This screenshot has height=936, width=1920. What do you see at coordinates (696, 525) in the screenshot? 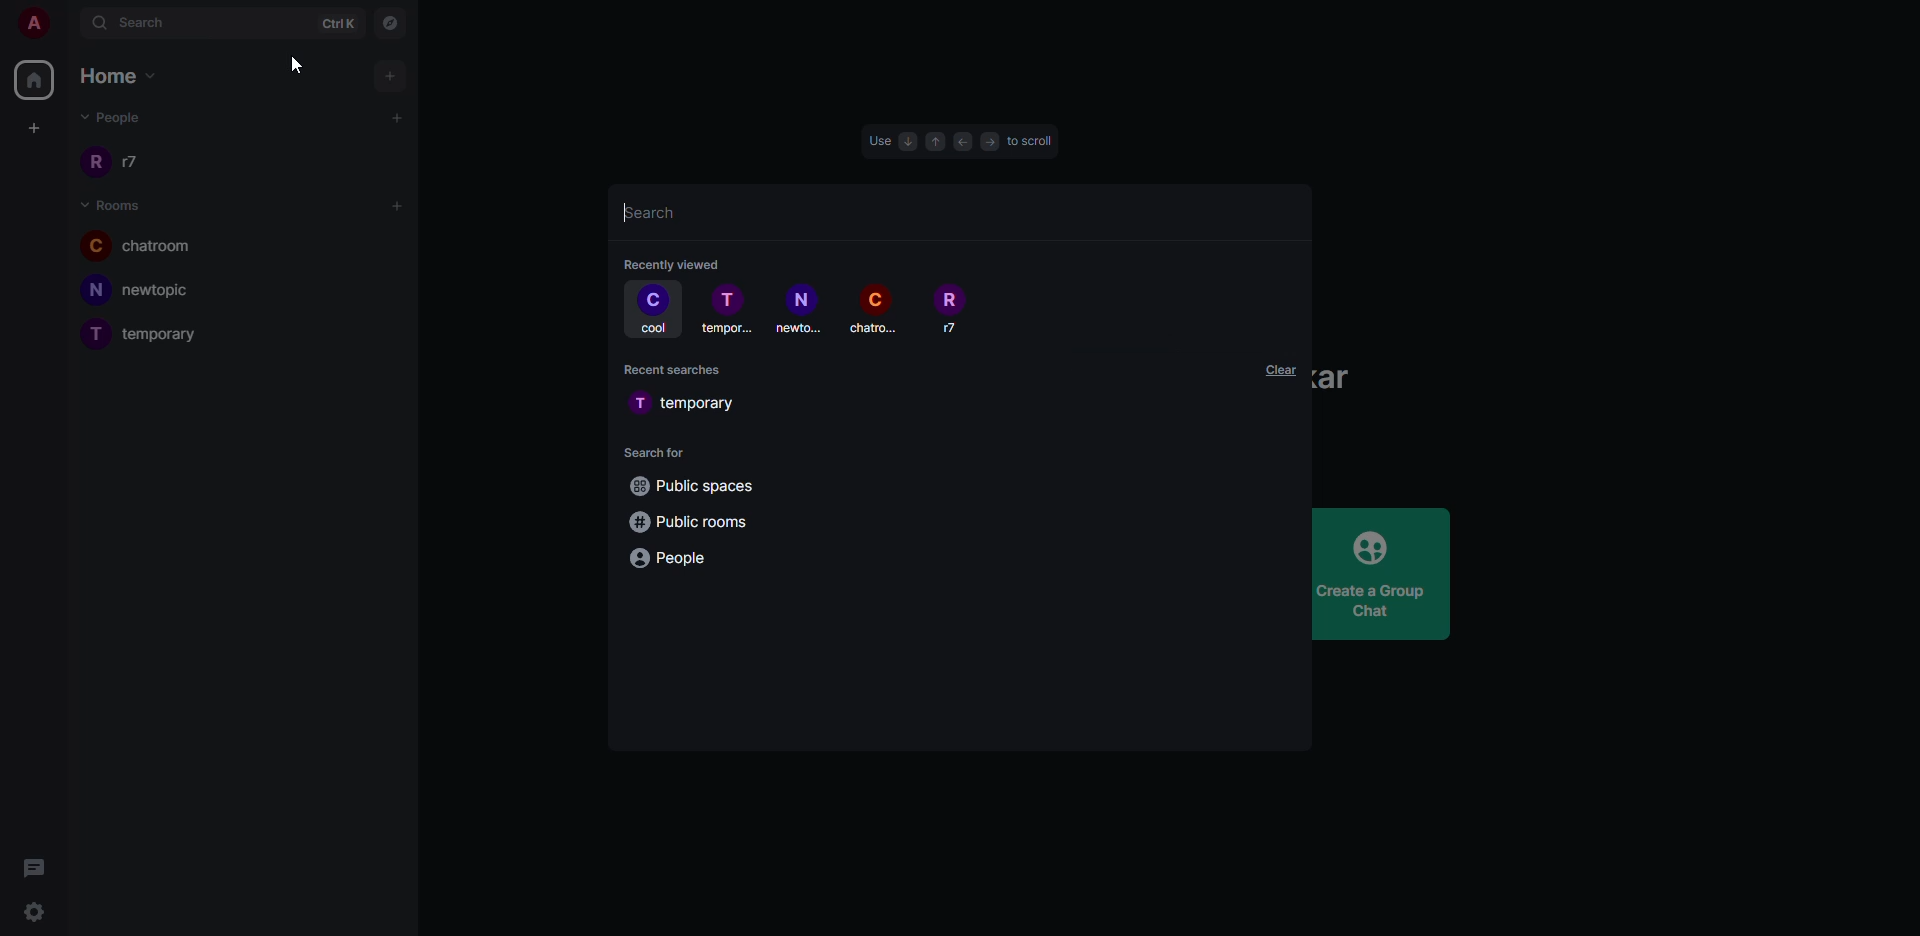
I see `public rooms` at bounding box center [696, 525].